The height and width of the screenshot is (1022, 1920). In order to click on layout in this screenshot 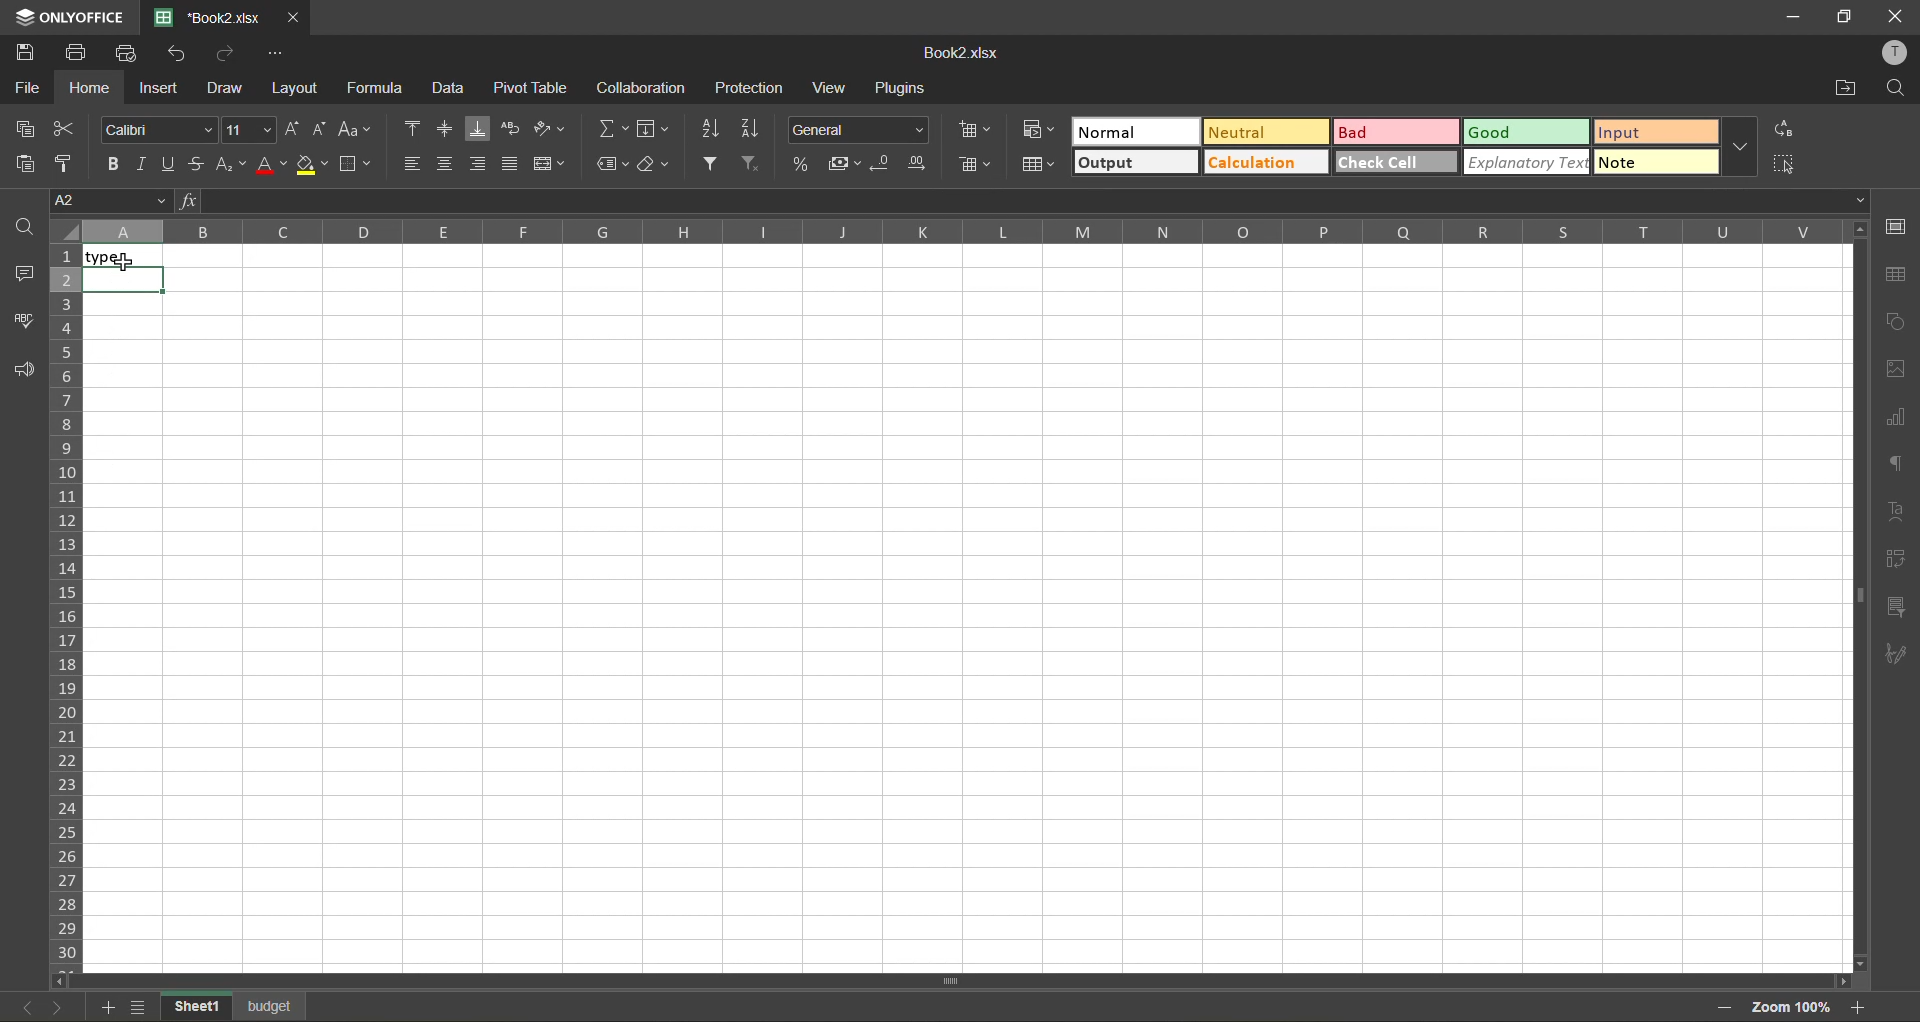, I will do `click(293, 88)`.